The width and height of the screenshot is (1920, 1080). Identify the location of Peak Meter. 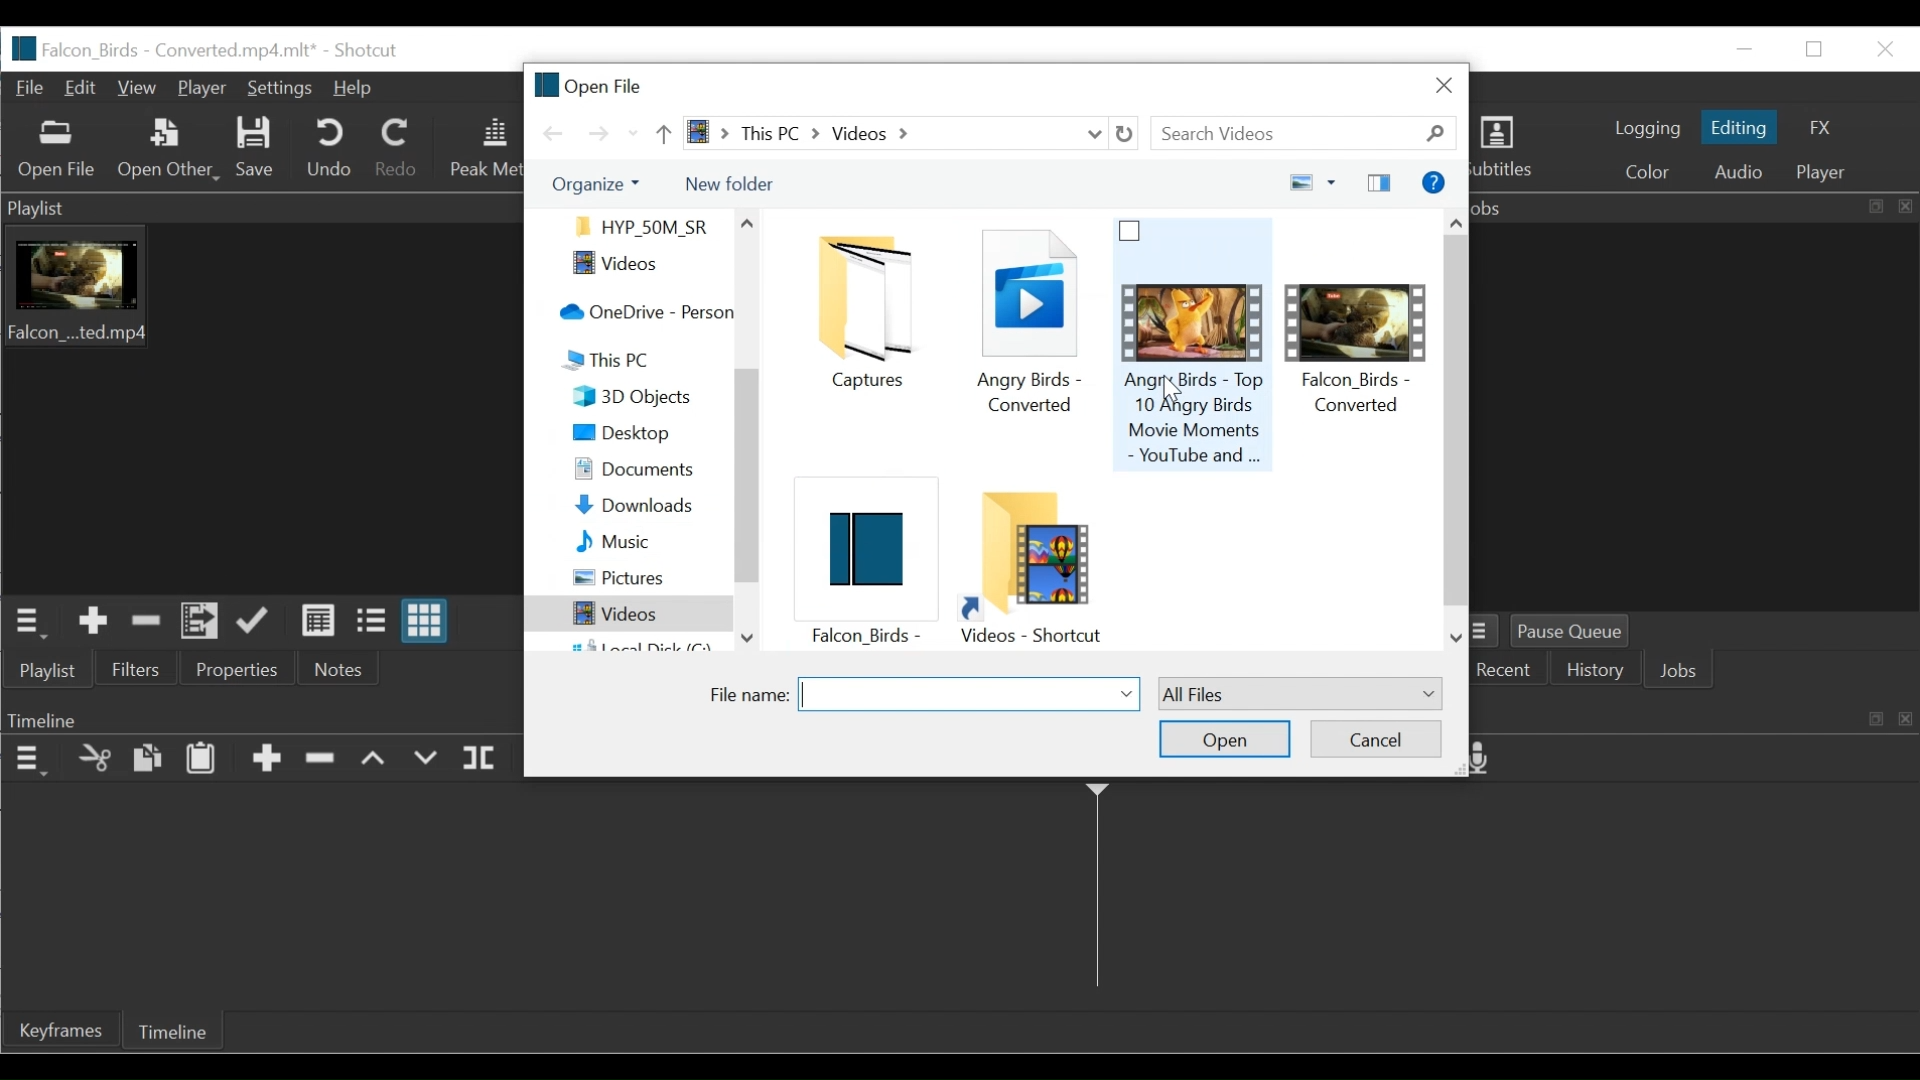
(483, 149).